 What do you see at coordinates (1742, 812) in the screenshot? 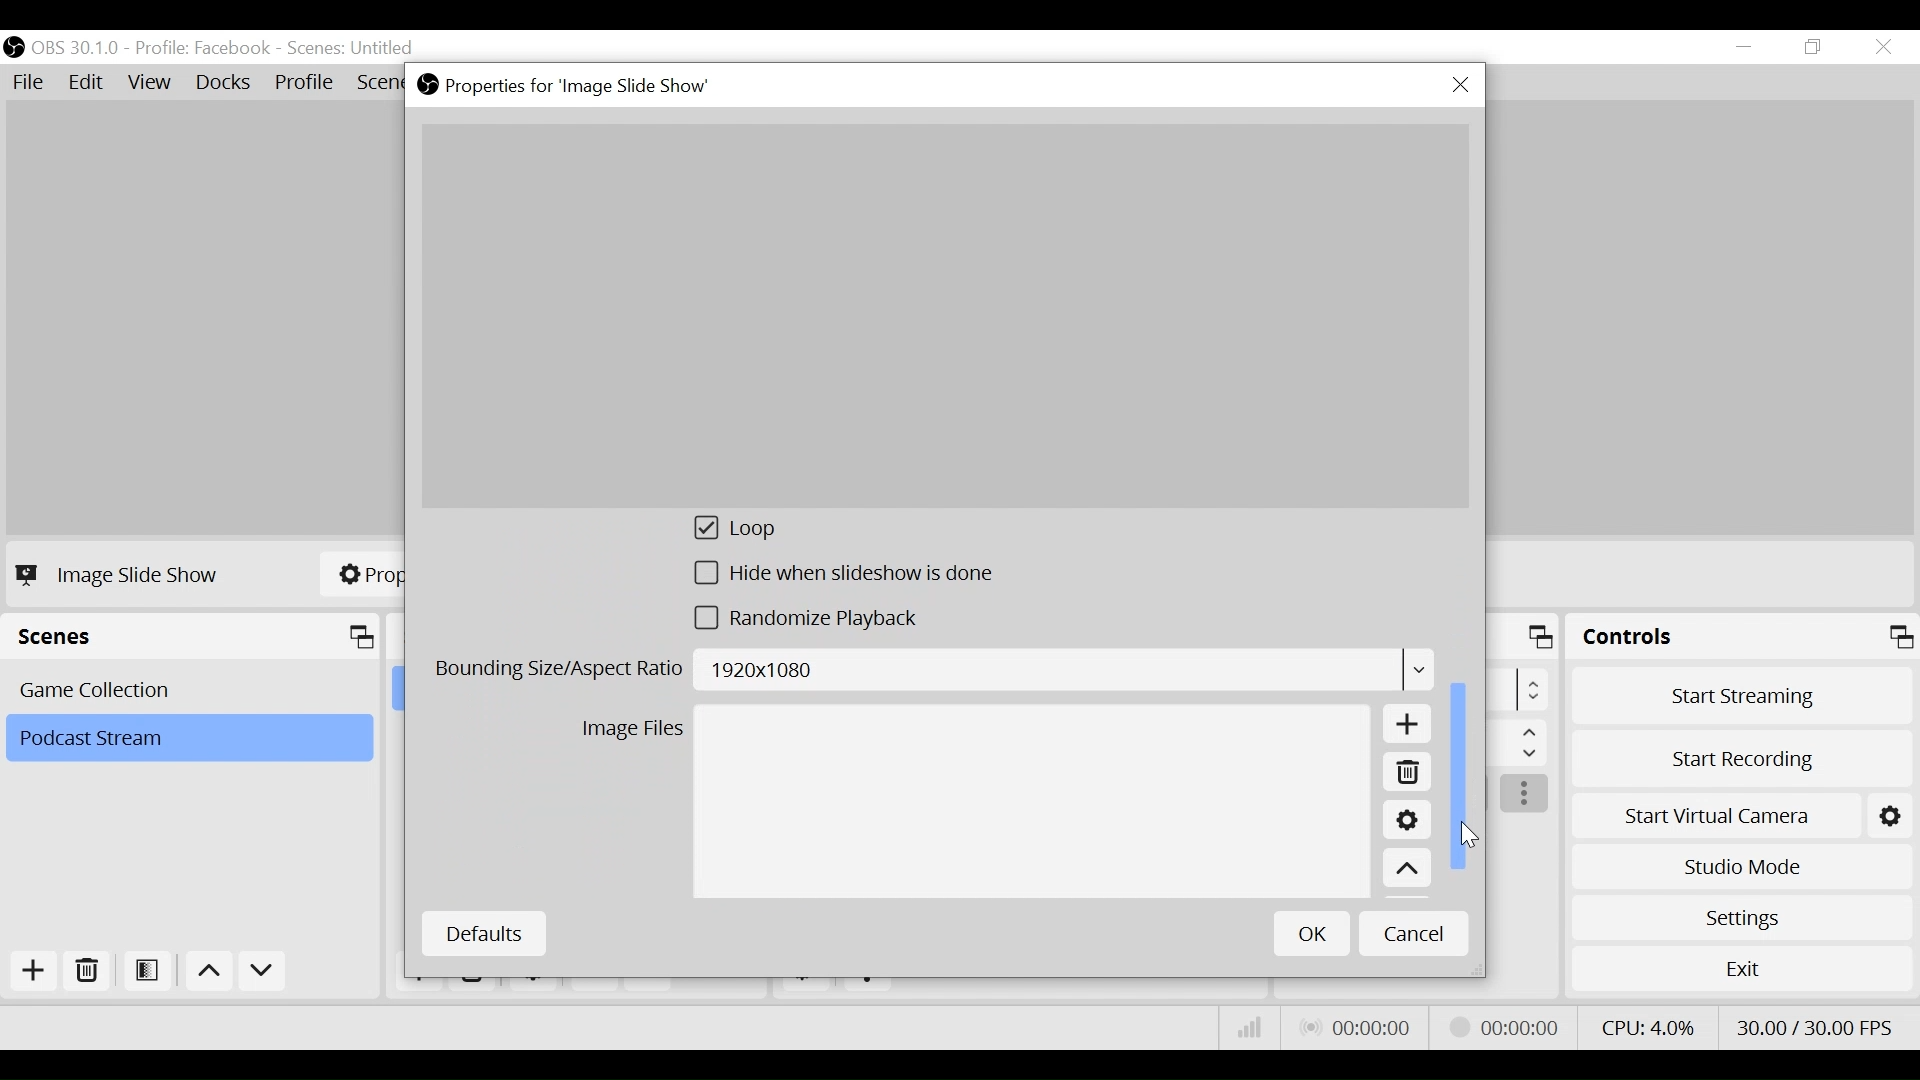
I see `Start Virtual Camera` at bounding box center [1742, 812].